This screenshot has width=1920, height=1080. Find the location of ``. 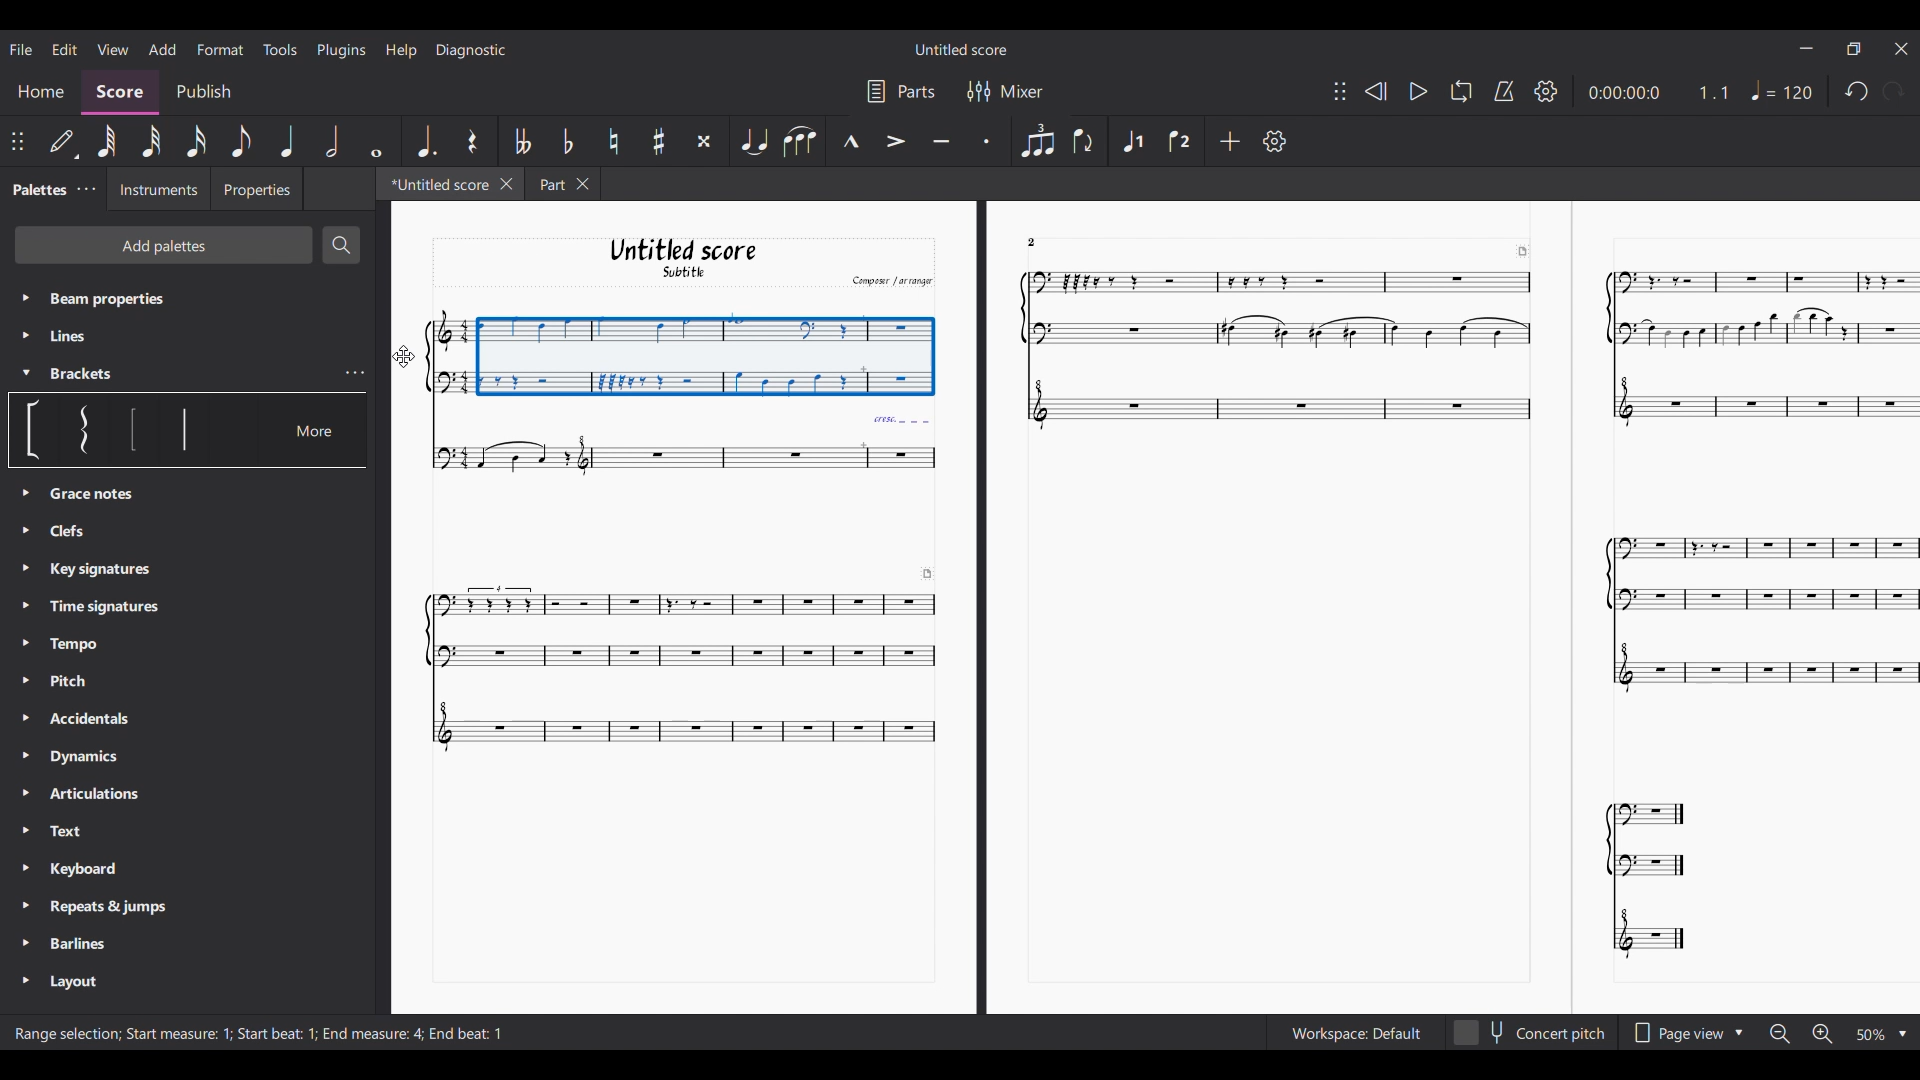

 is located at coordinates (1646, 932).